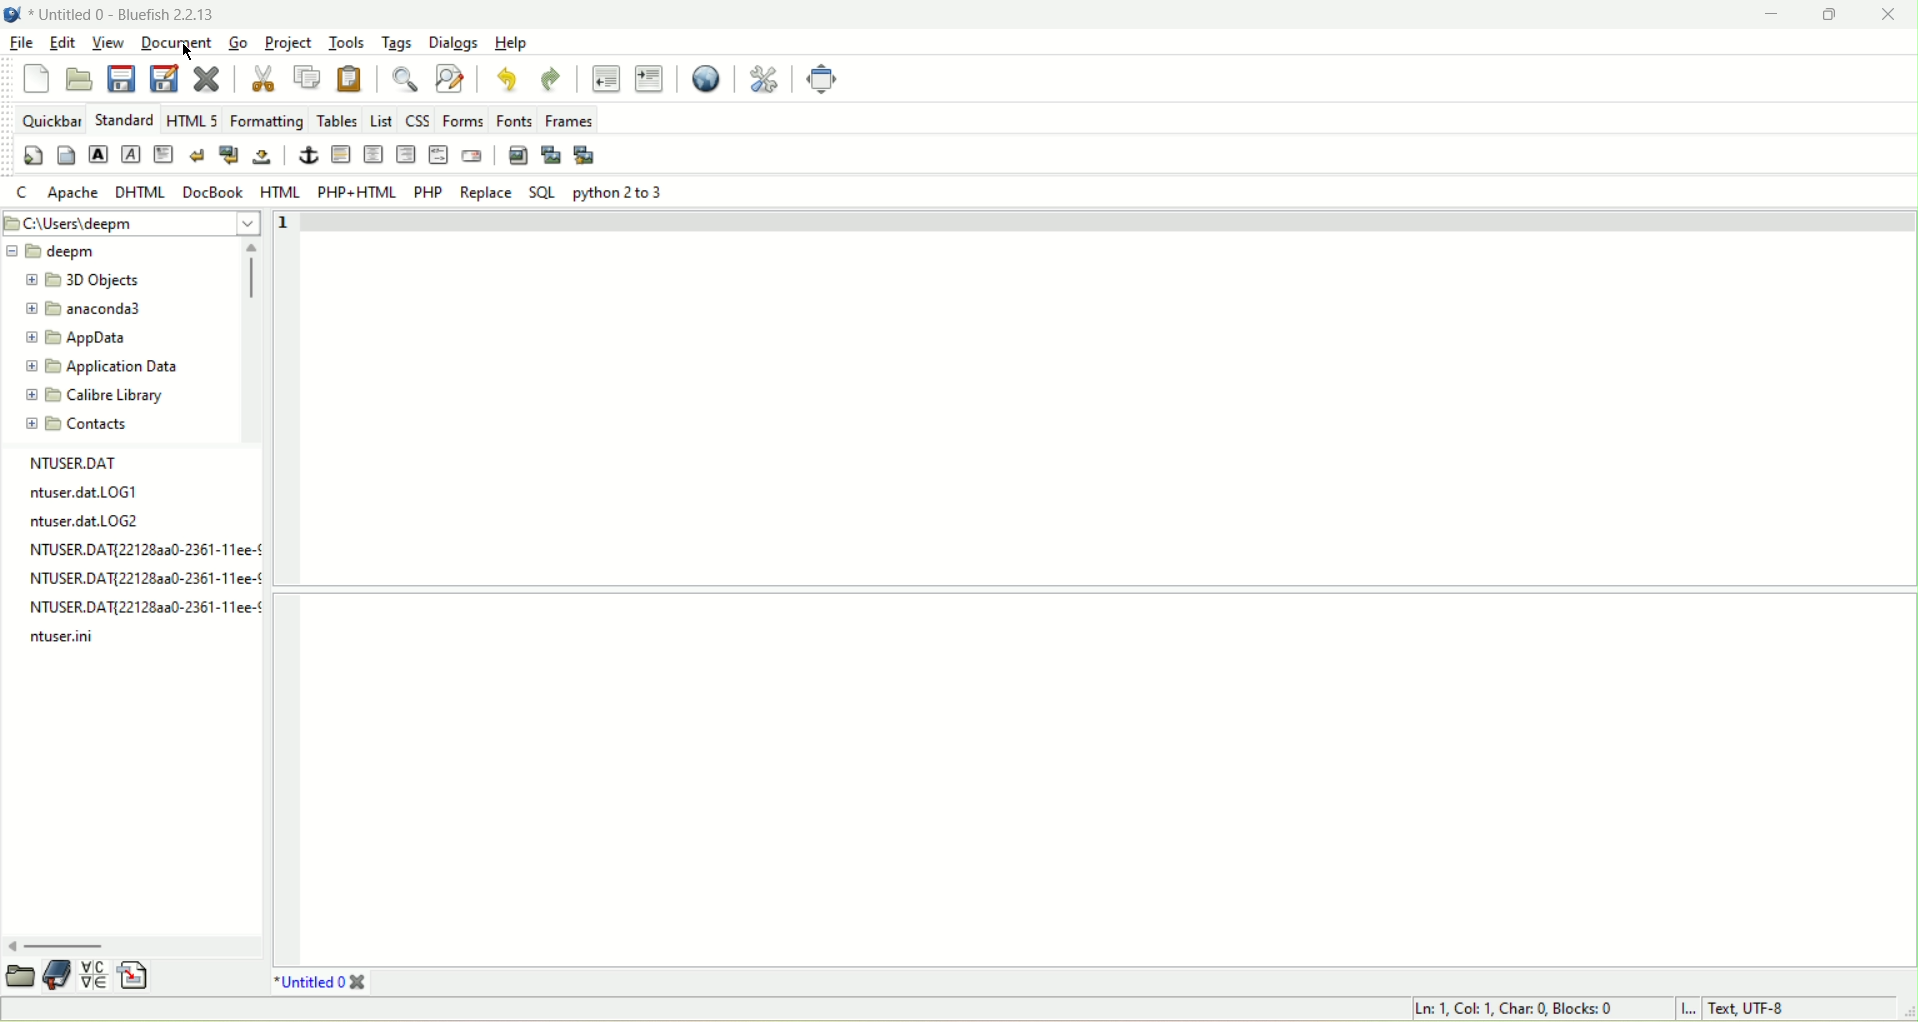  What do you see at coordinates (513, 42) in the screenshot?
I see `help` at bounding box center [513, 42].